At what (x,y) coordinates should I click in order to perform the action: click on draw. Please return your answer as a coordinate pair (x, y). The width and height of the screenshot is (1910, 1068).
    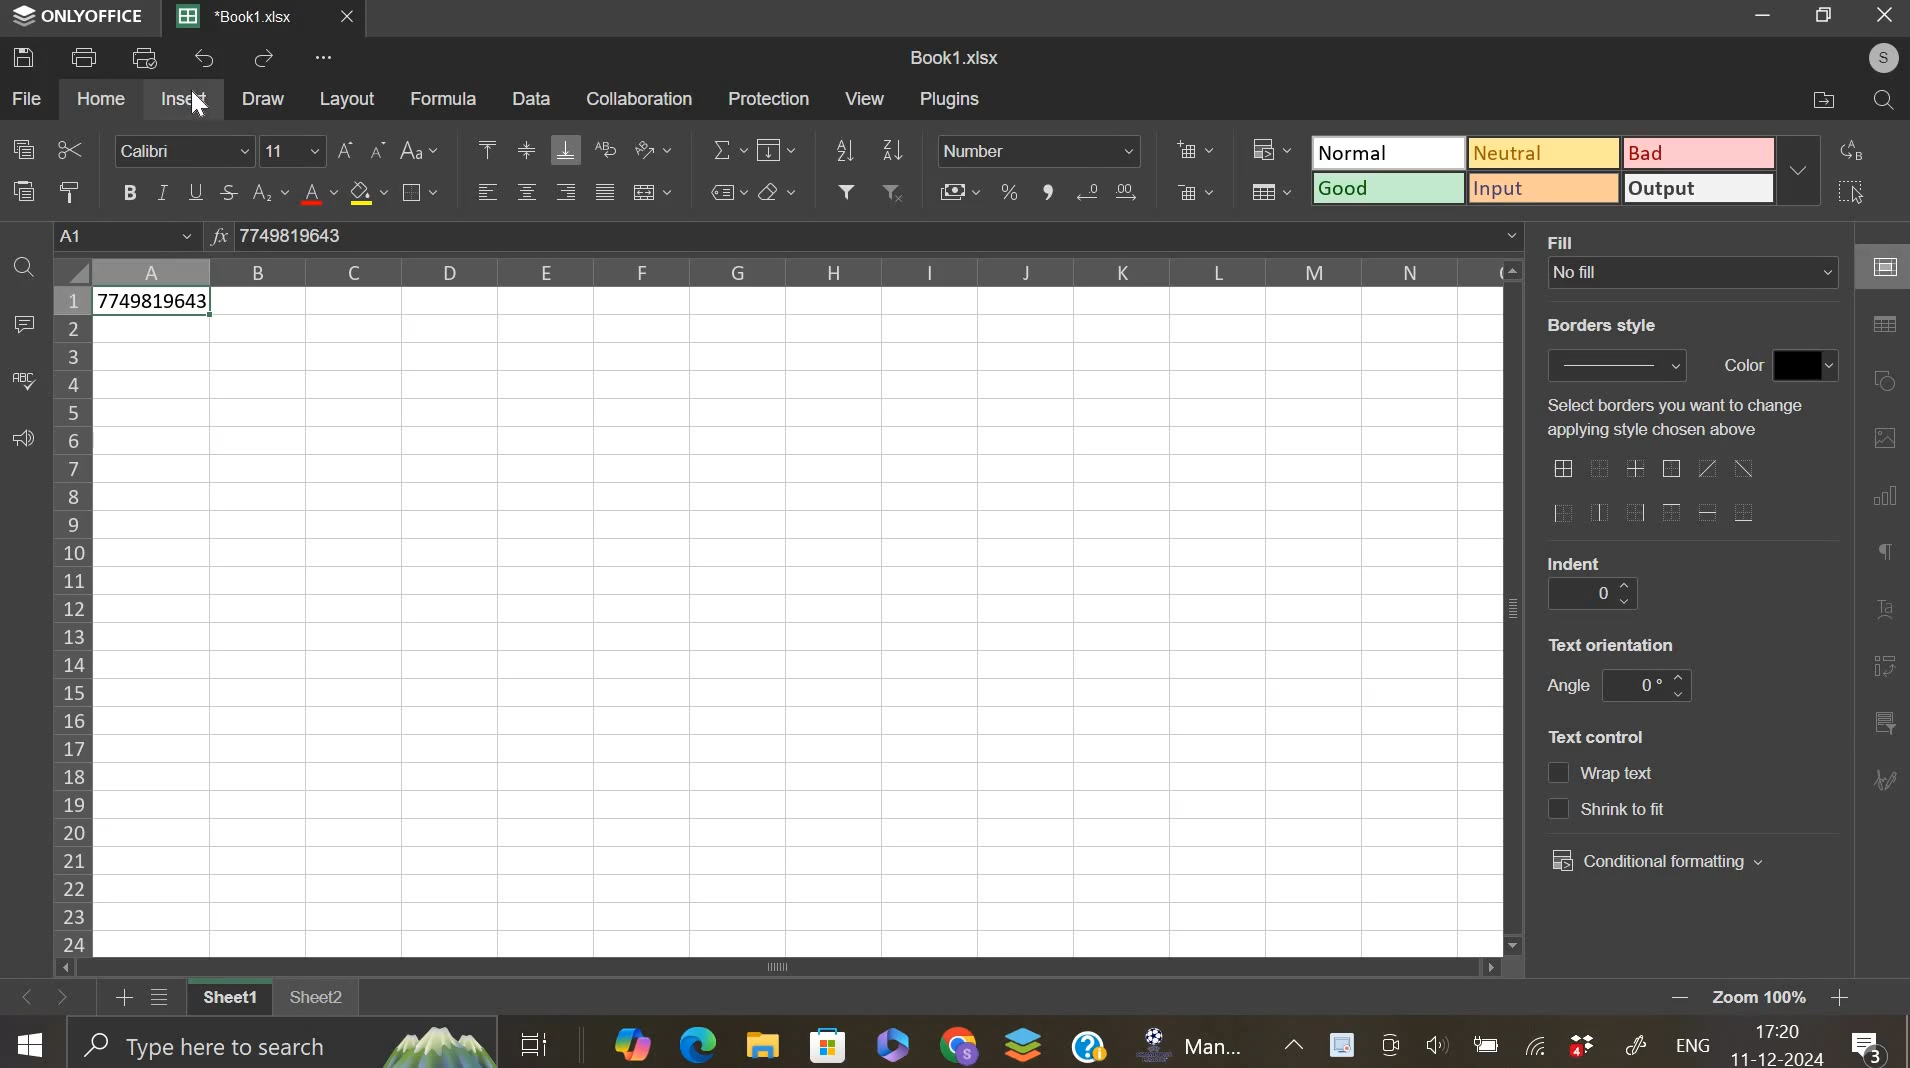
    Looking at the image, I should click on (264, 99).